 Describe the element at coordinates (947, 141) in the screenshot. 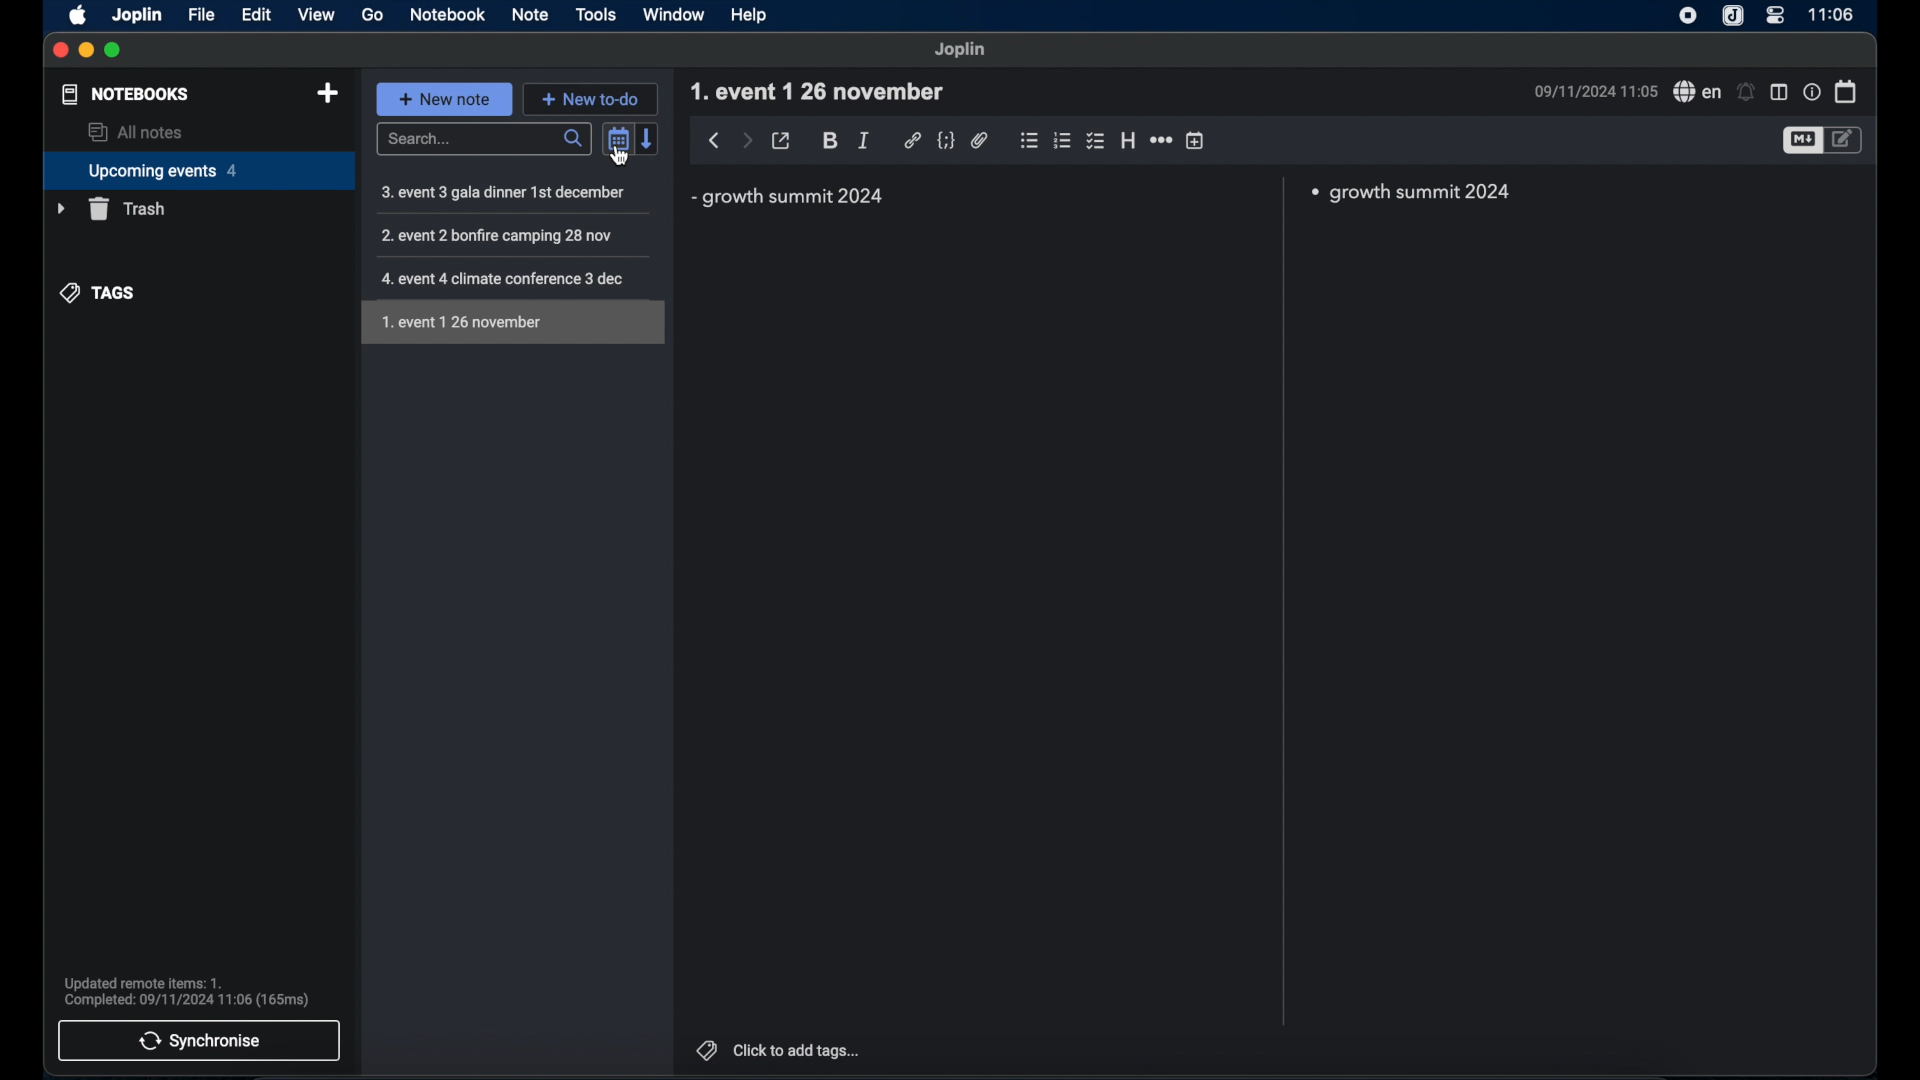

I see `code` at that location.